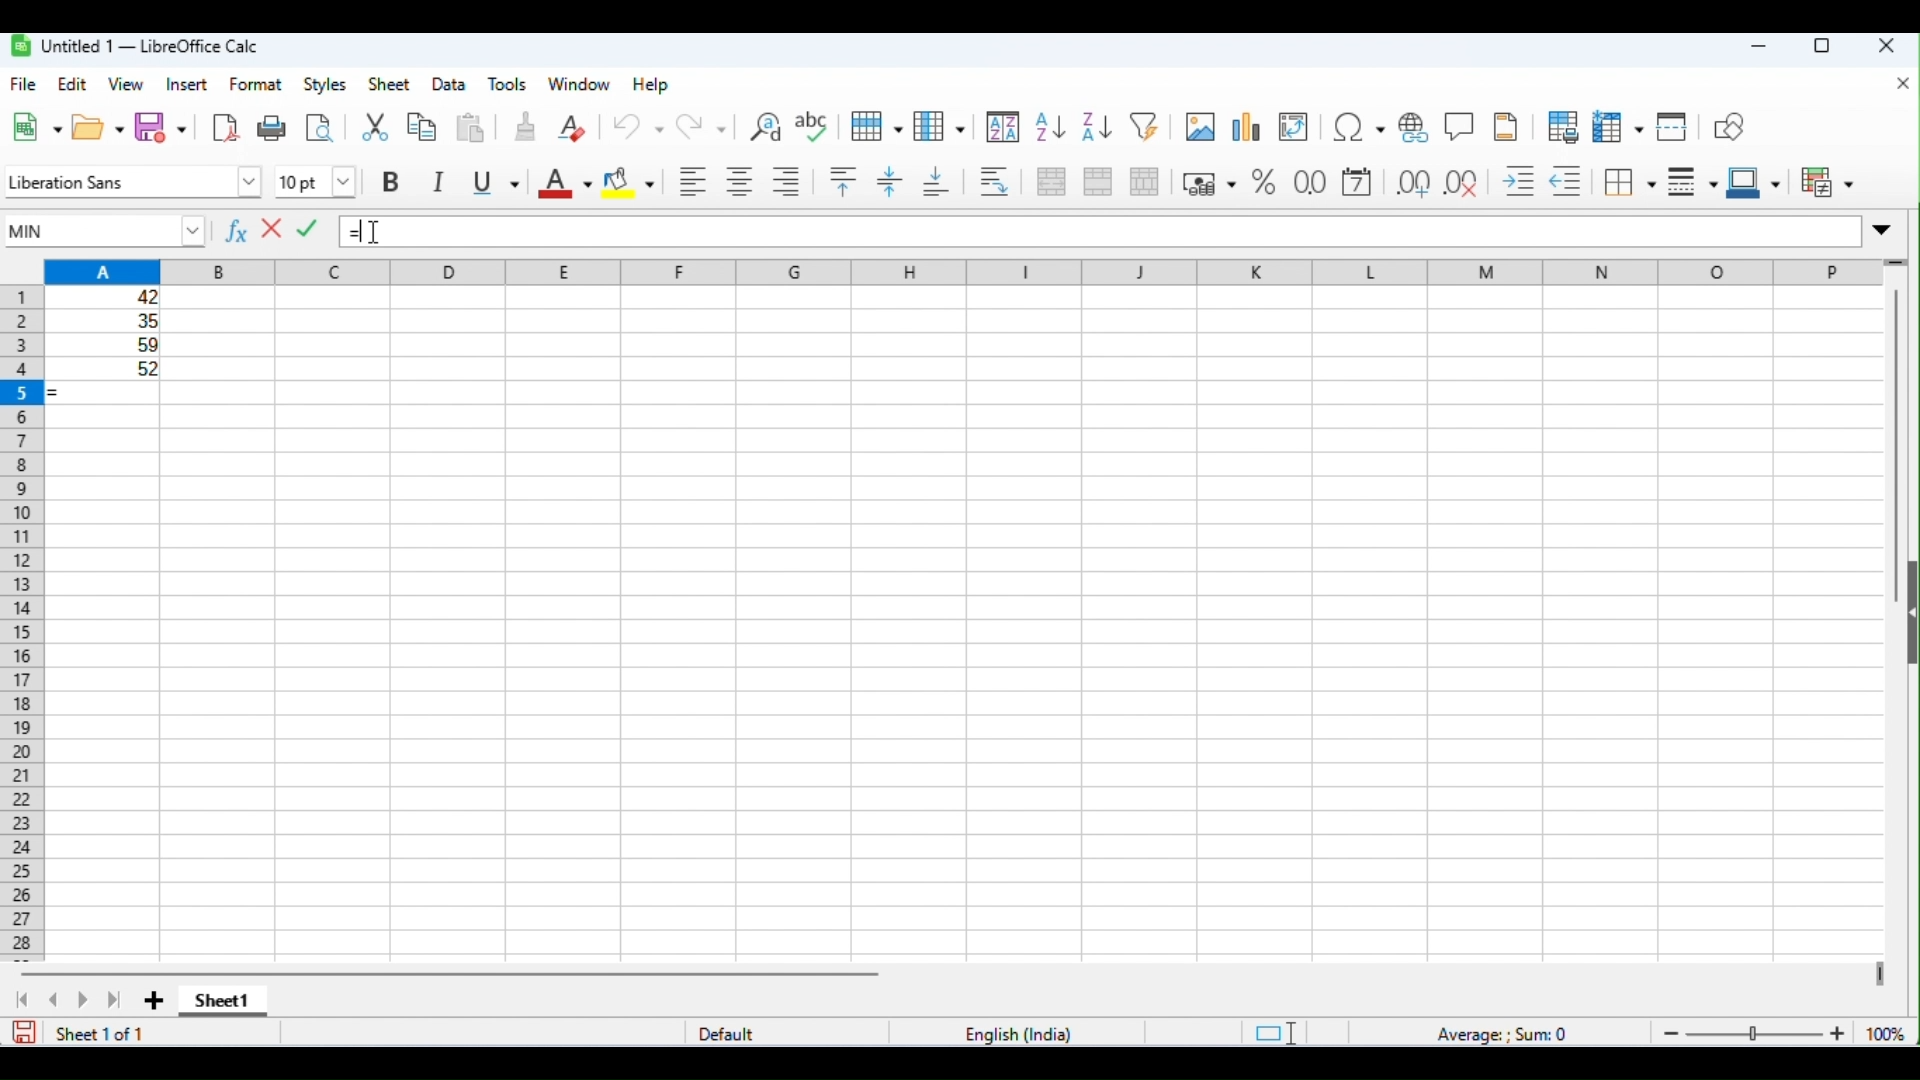  Describe the element at coordinates (67, 393) in the screenshot. I see `= appeared ` at that location.